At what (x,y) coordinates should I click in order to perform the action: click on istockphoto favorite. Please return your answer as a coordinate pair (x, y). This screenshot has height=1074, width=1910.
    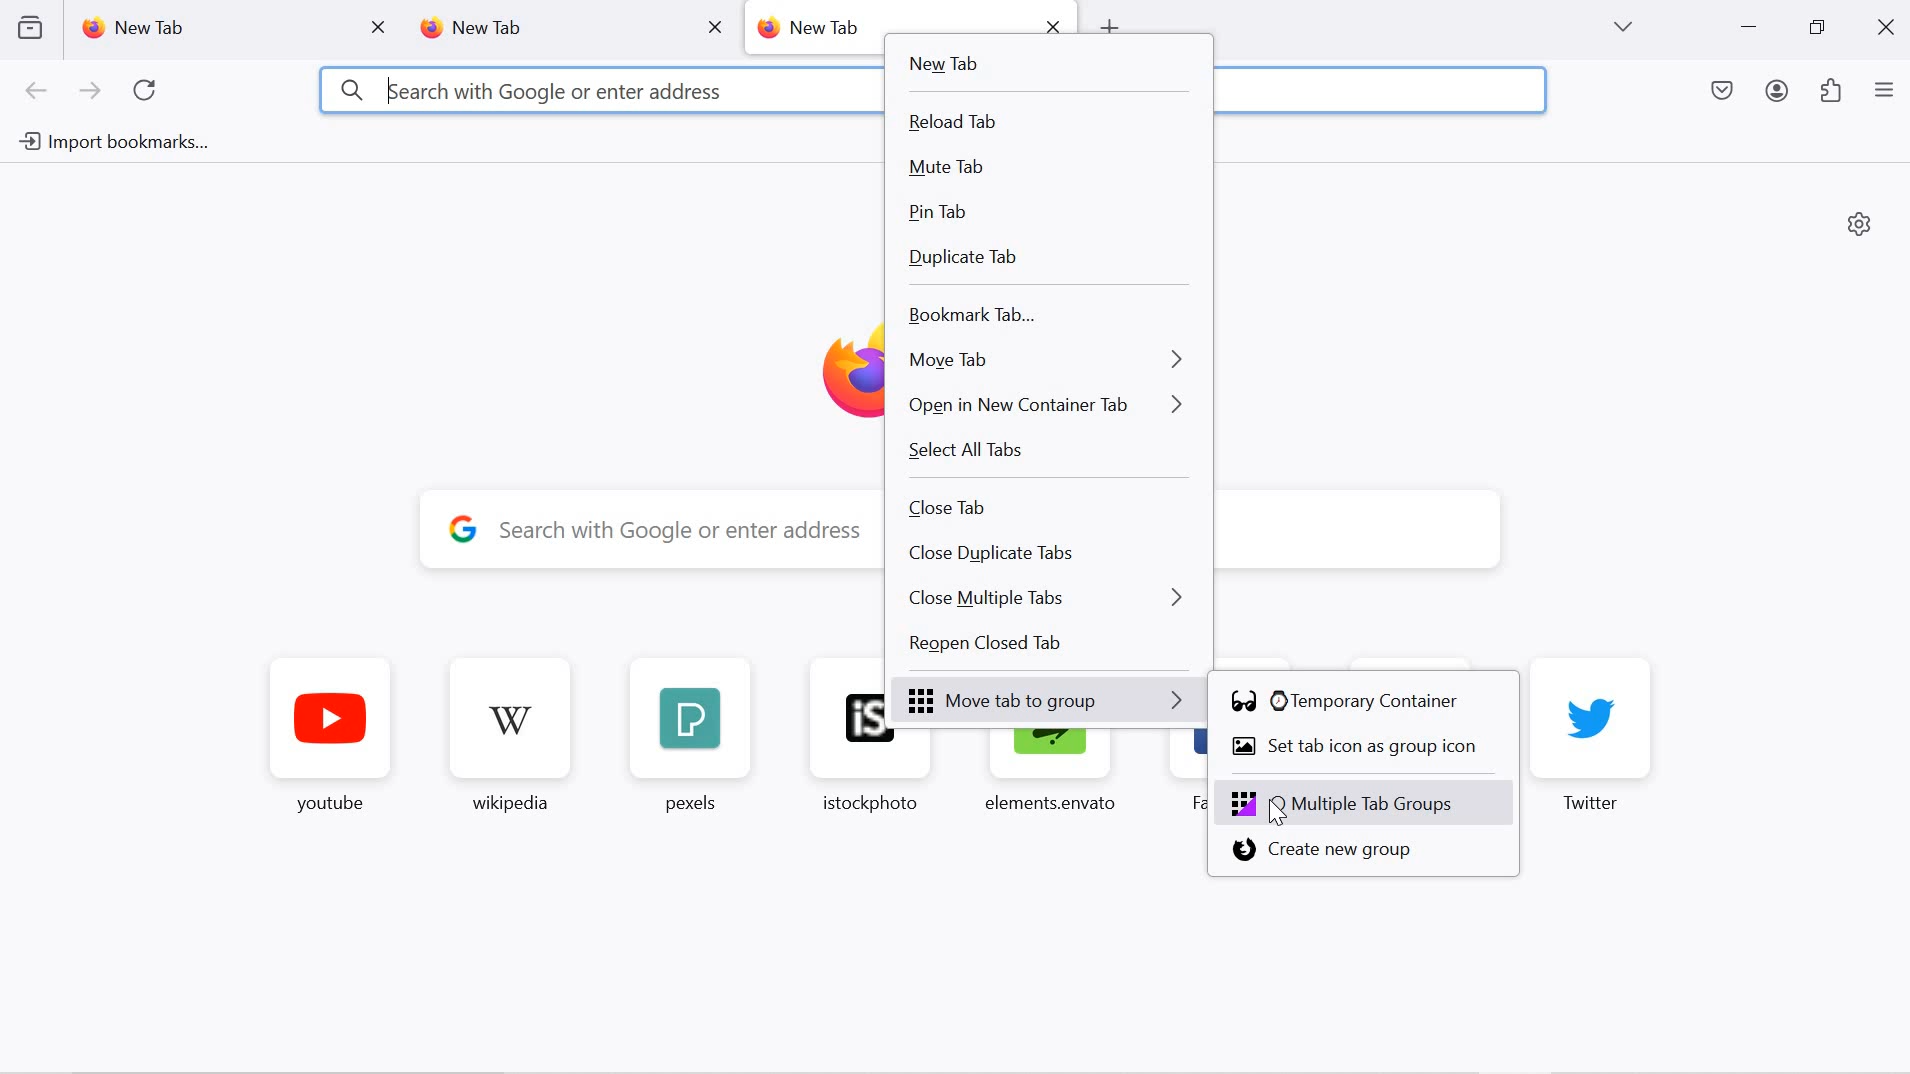
    Looking at the image, I should click on (861, 776).